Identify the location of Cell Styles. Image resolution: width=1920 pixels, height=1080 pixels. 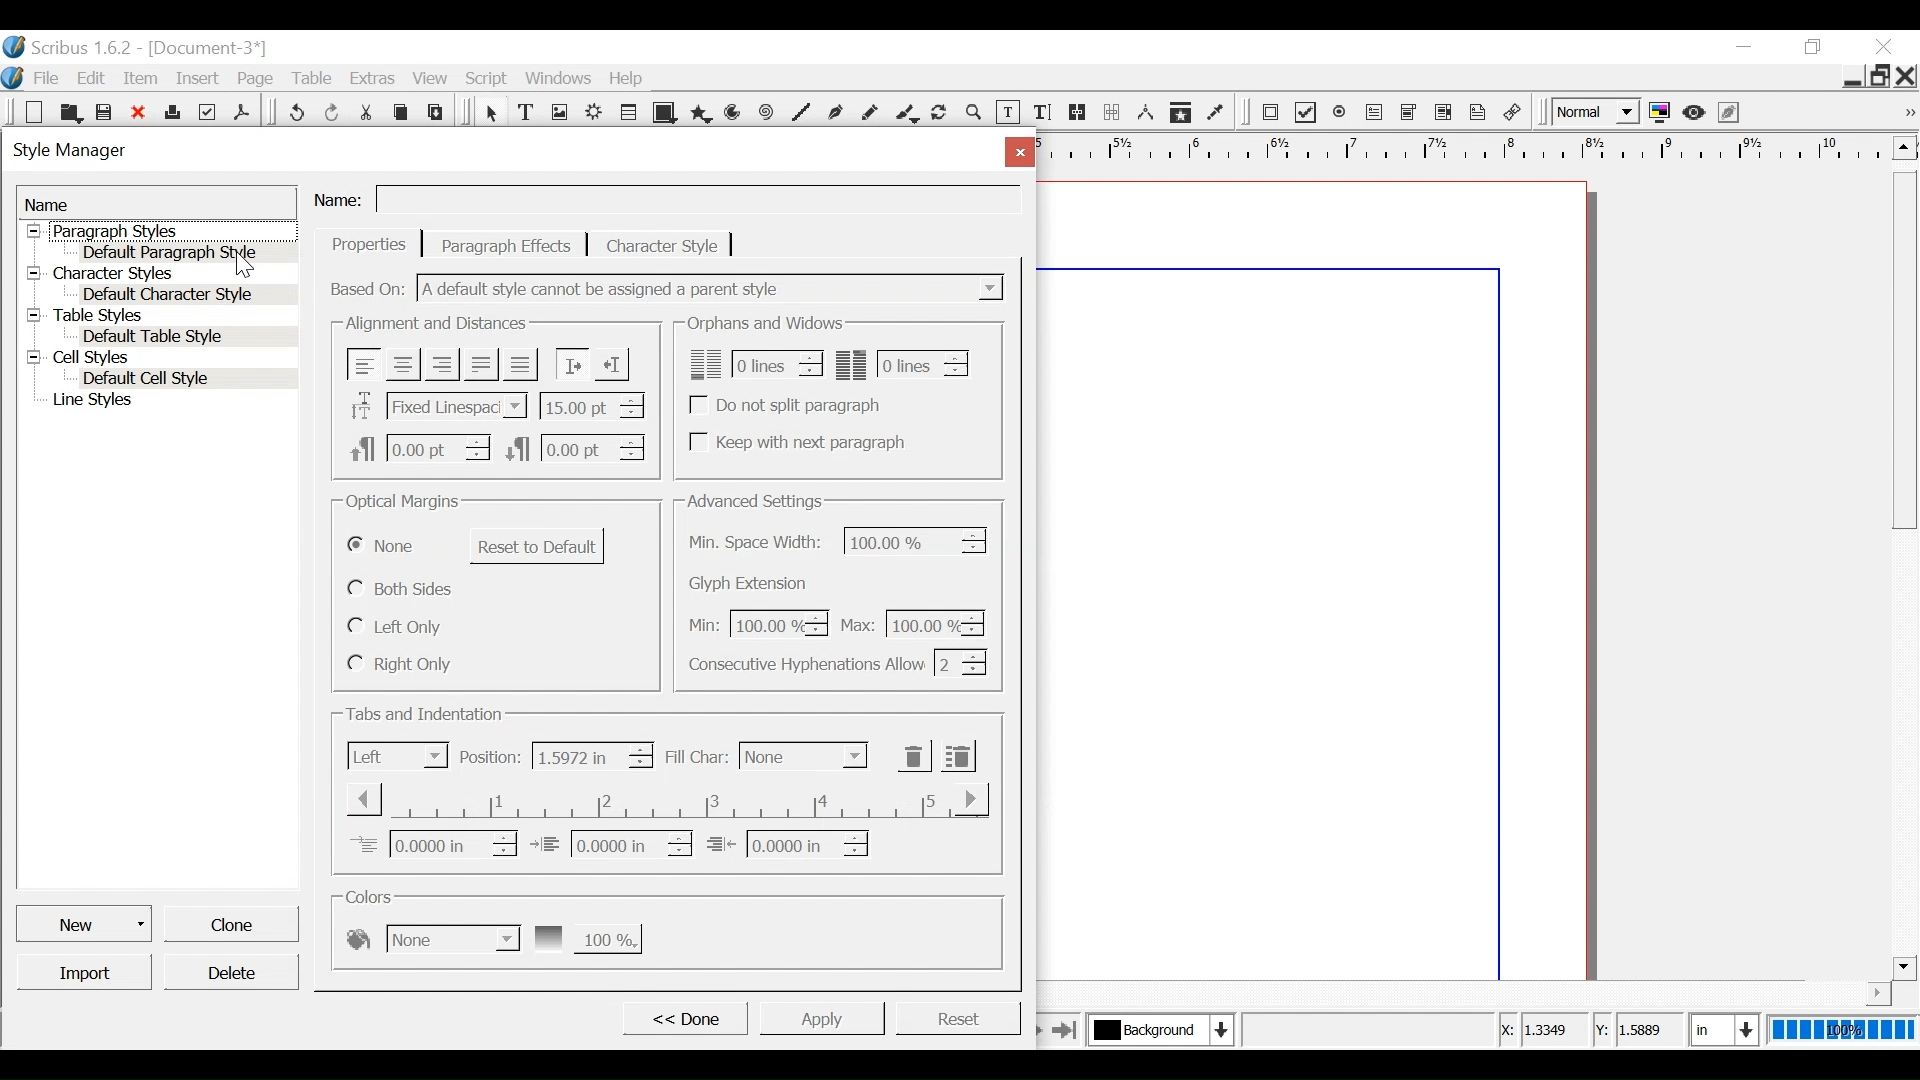
(159, 359).